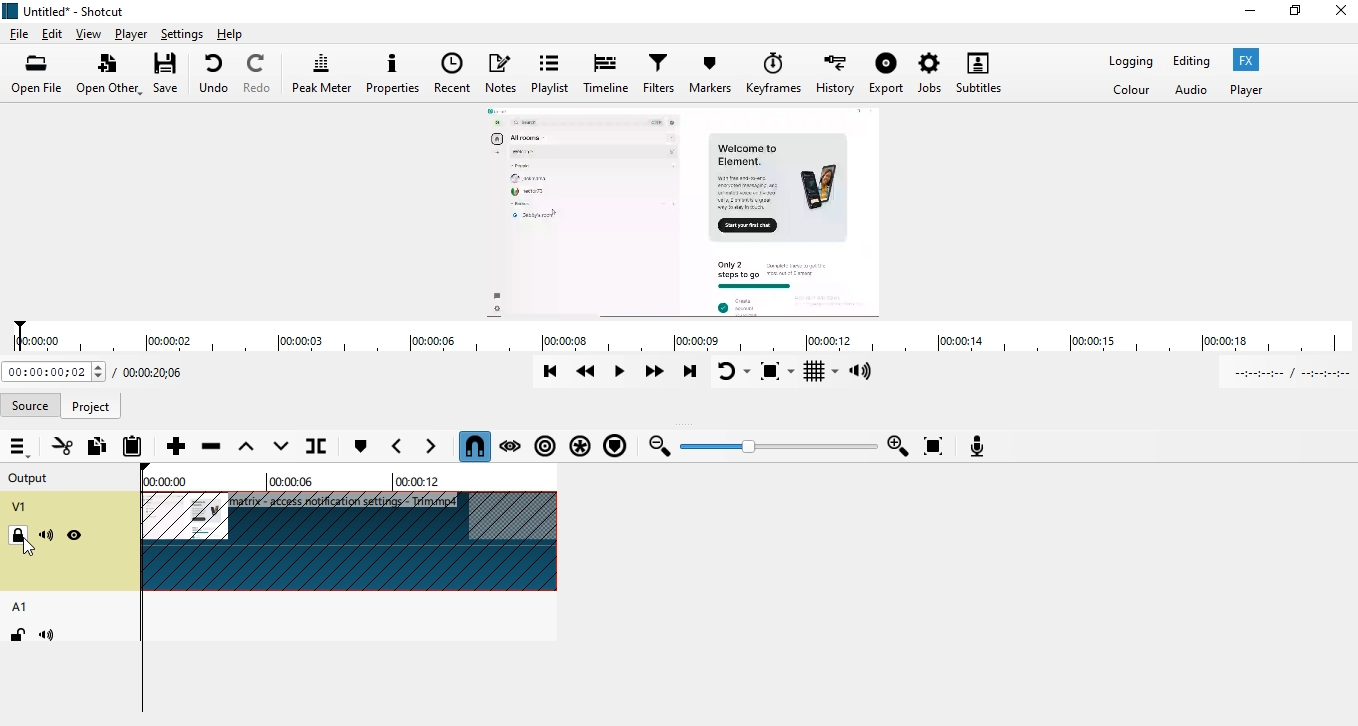 Image resolution: width=1358 pixels, height=726 pixels. What do you see at coordinates (1132, 92) in the screenshot?
I see `colour` at bounding box center [1132, 92].